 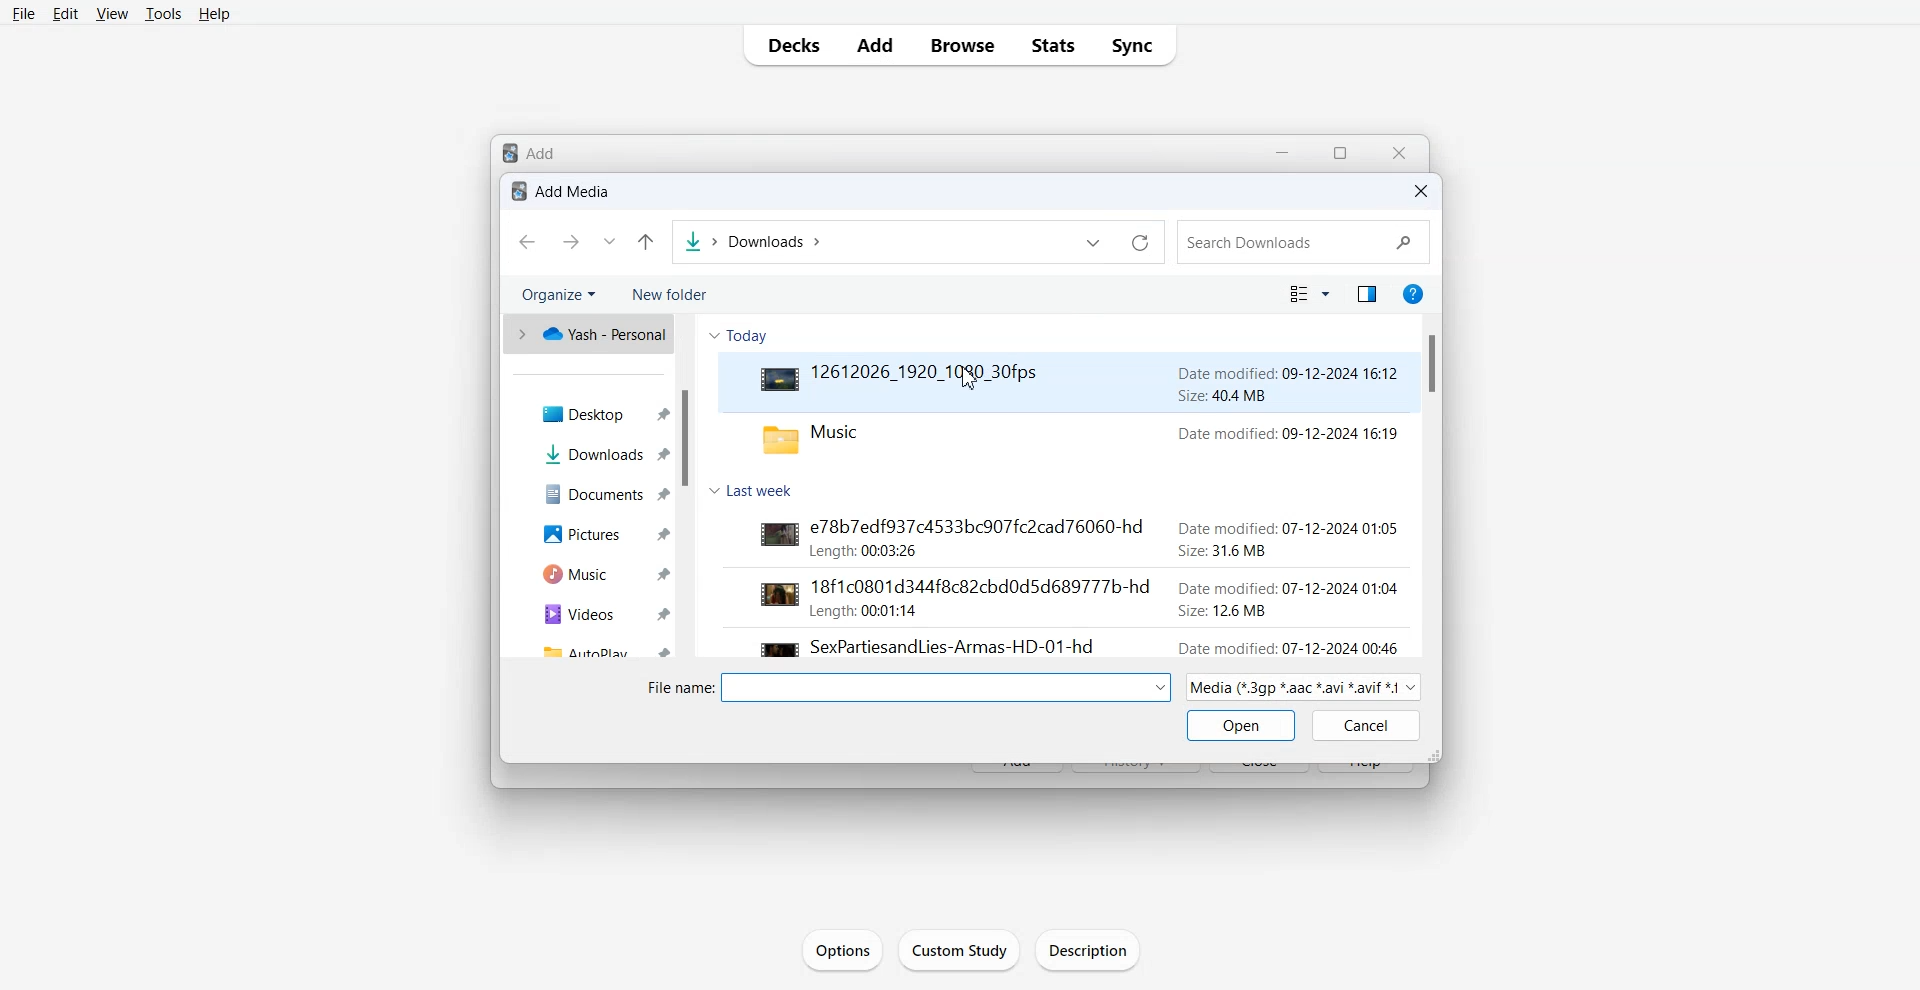 I want to click on Refresh, so click(x=1140, y=241).